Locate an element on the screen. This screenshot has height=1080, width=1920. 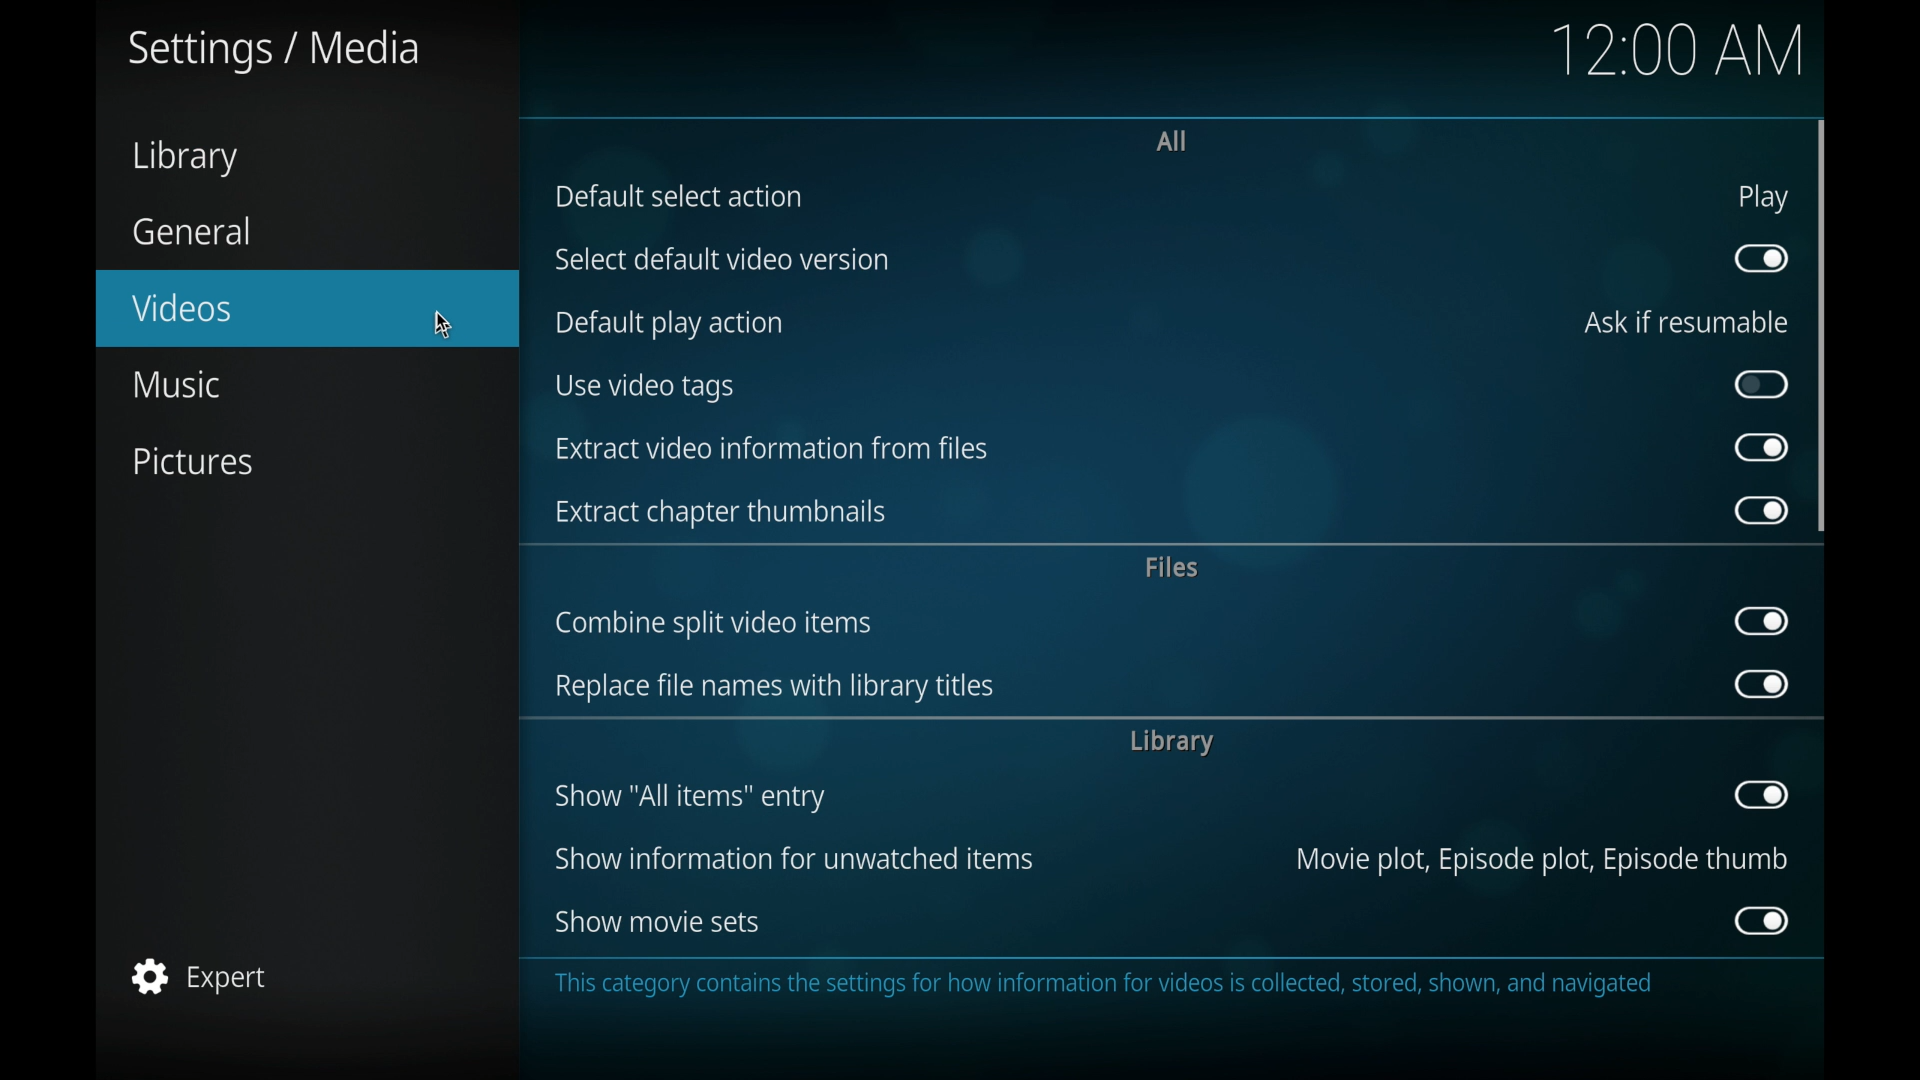
pictures is located at coordinates (198, 462).